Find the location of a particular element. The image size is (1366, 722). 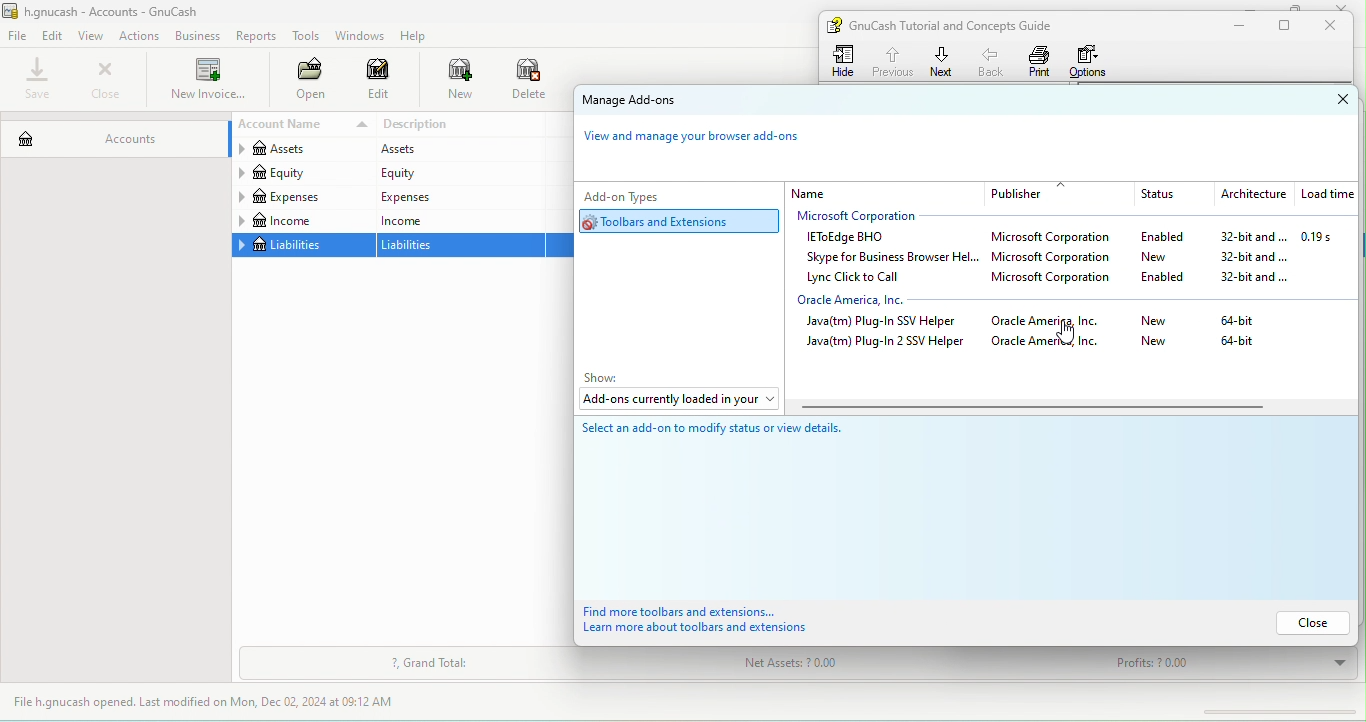

assets is located at coordinates (300, 151).